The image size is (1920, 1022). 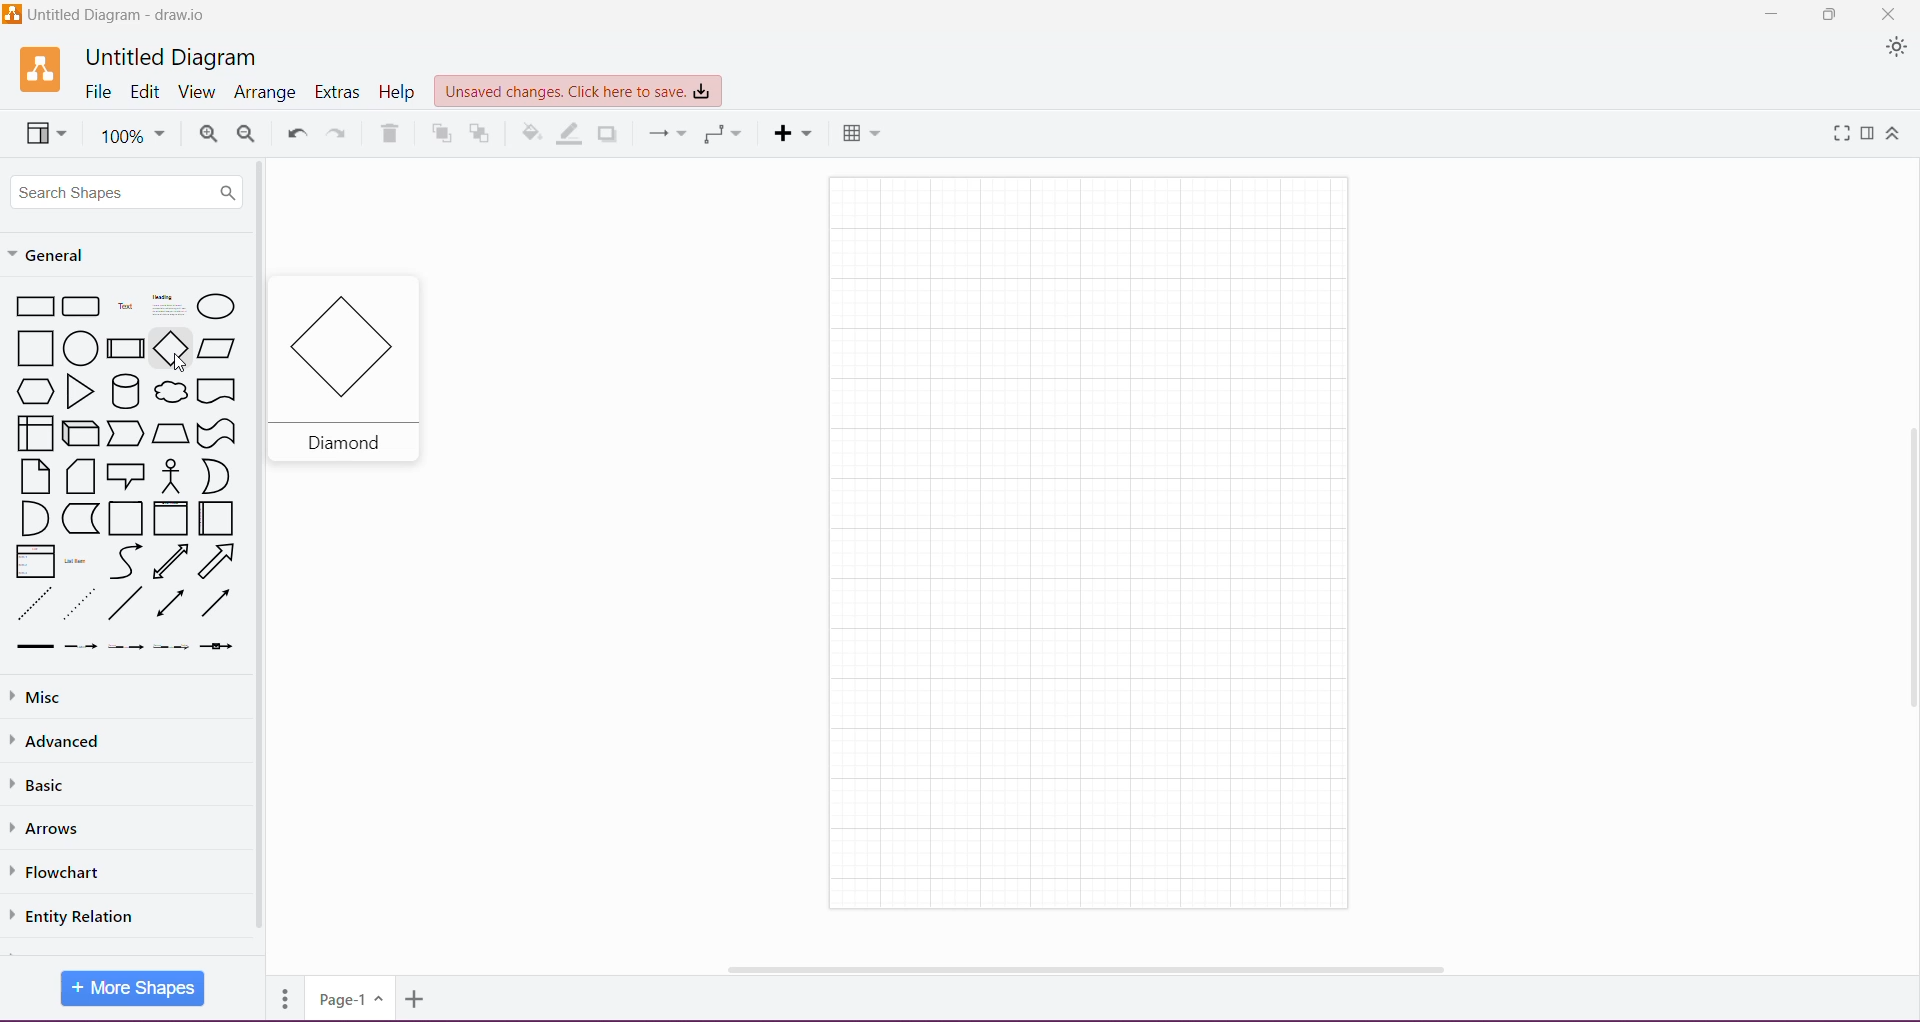 What do you see at coordinates (199, 92) in the screenshot?
I see `View` at bounding box center [199, 92].